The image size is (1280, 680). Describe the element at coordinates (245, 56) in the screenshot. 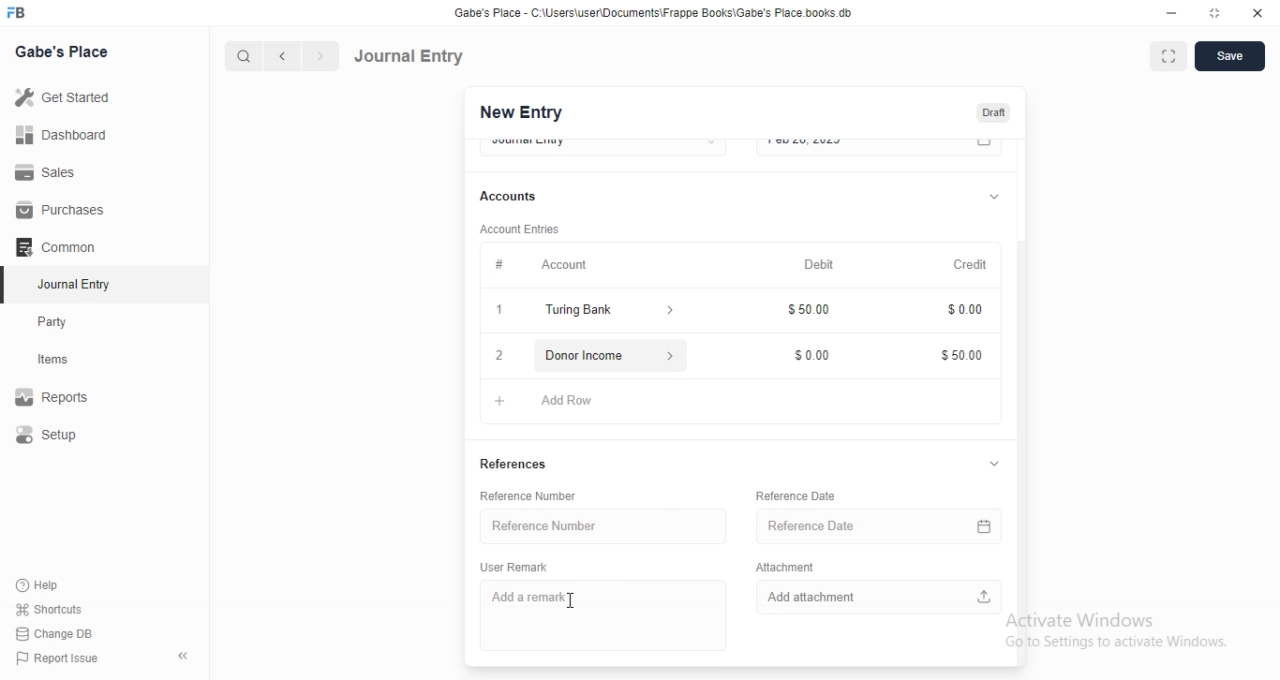

I see `search` at that location.